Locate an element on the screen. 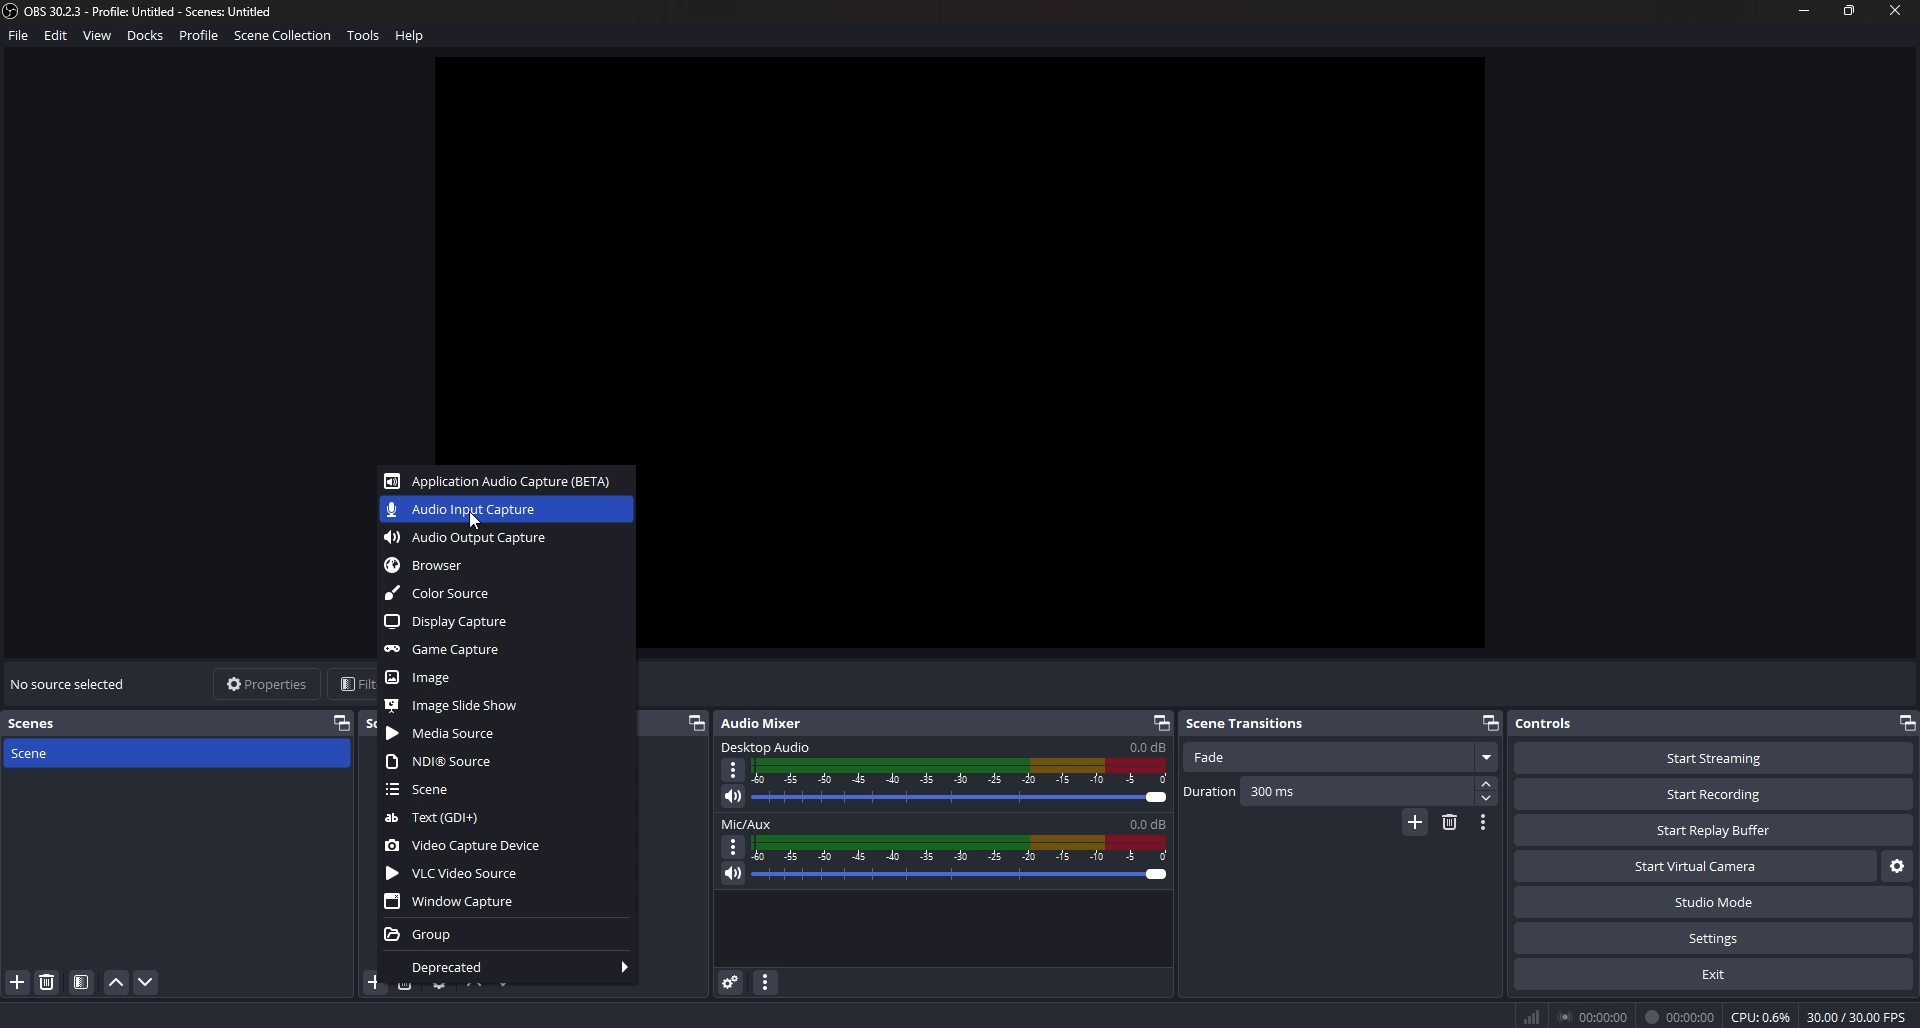  studio mode is located at coordinates (1714, 903).